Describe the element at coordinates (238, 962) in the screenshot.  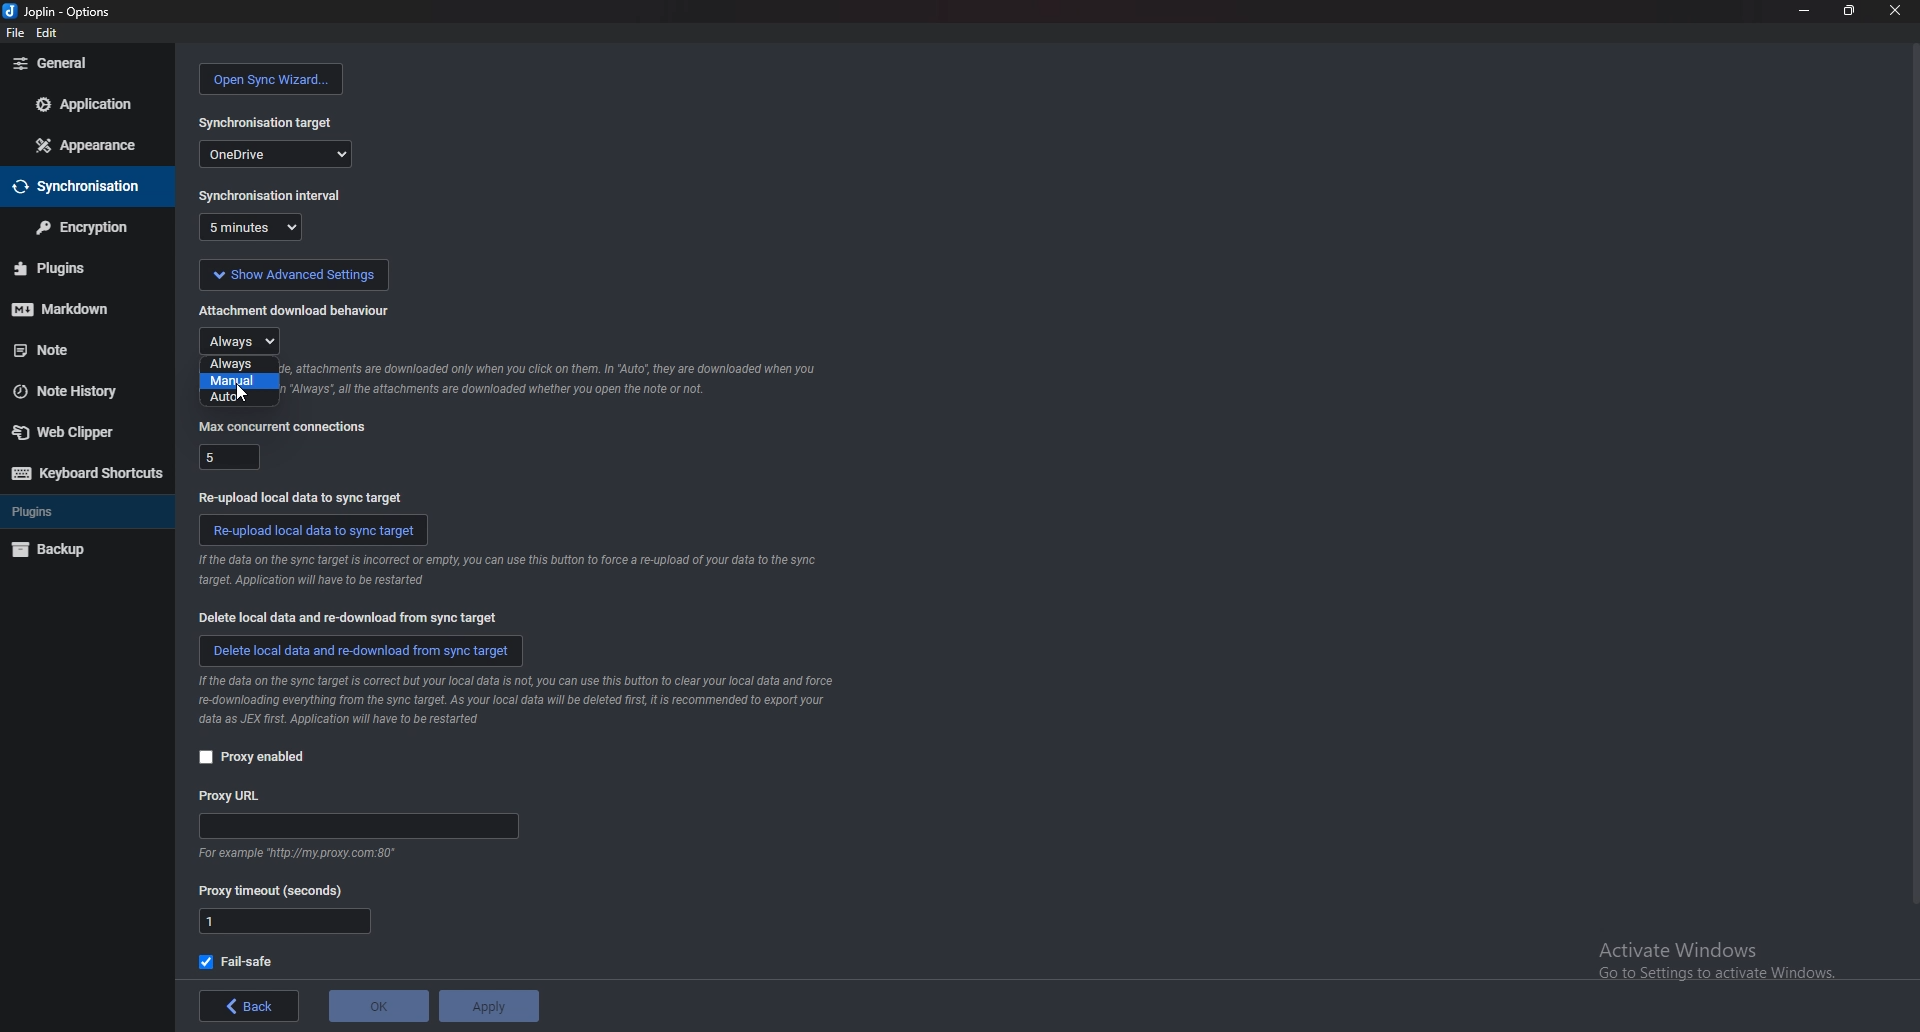
I see `fail safe` at that location.